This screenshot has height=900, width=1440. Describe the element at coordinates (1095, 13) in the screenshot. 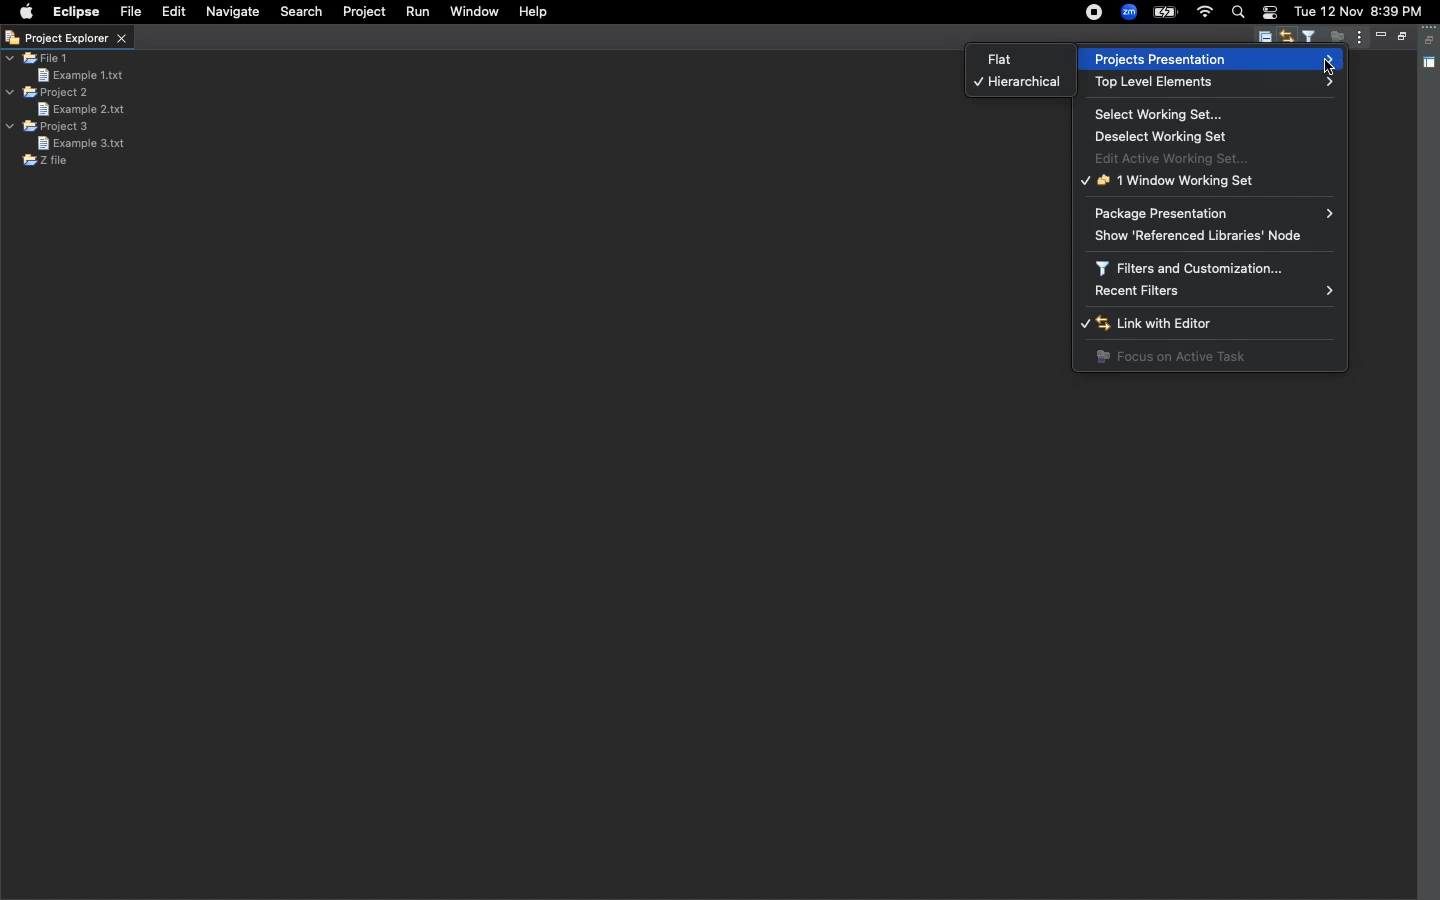

I see `Recording` at that location.